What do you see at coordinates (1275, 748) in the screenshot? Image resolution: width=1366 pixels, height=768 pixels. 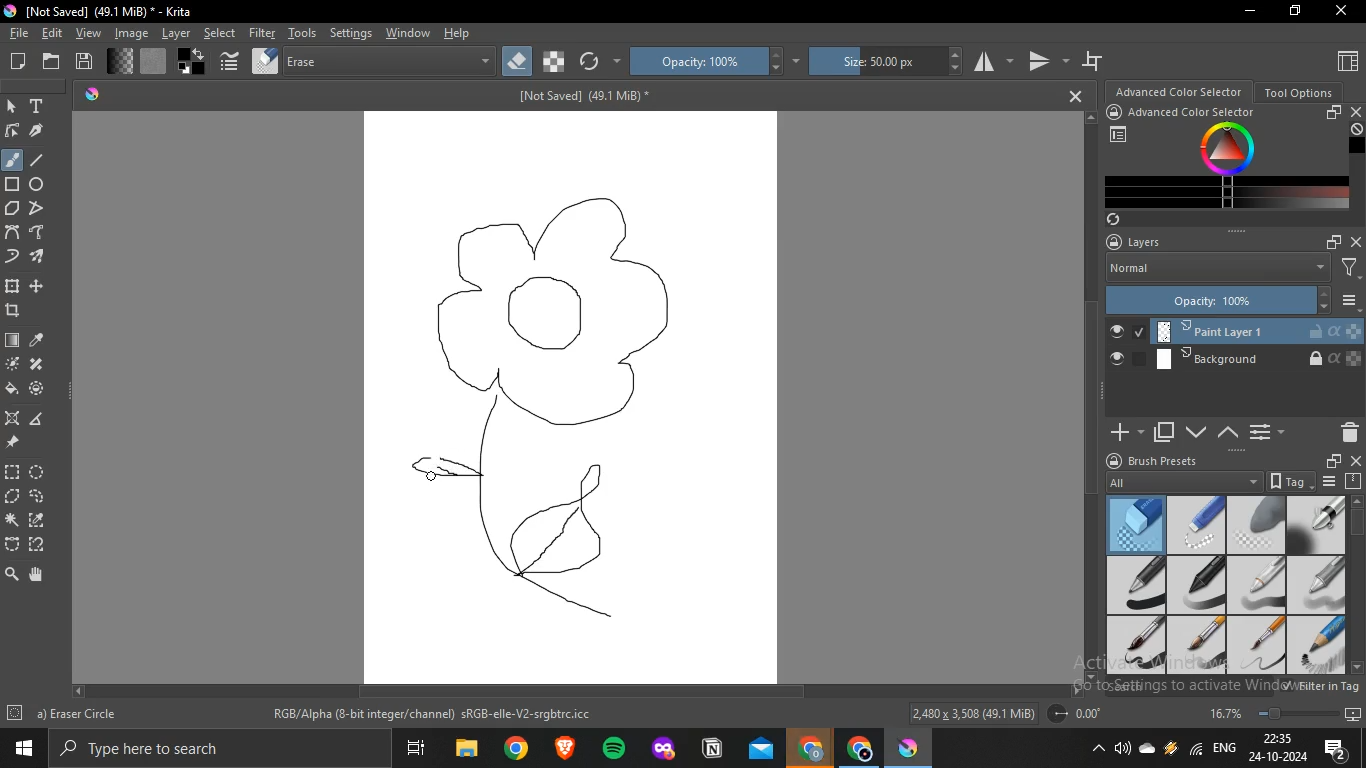 I see `22:34 24-10-2024` at bounding box center [1275, 748].